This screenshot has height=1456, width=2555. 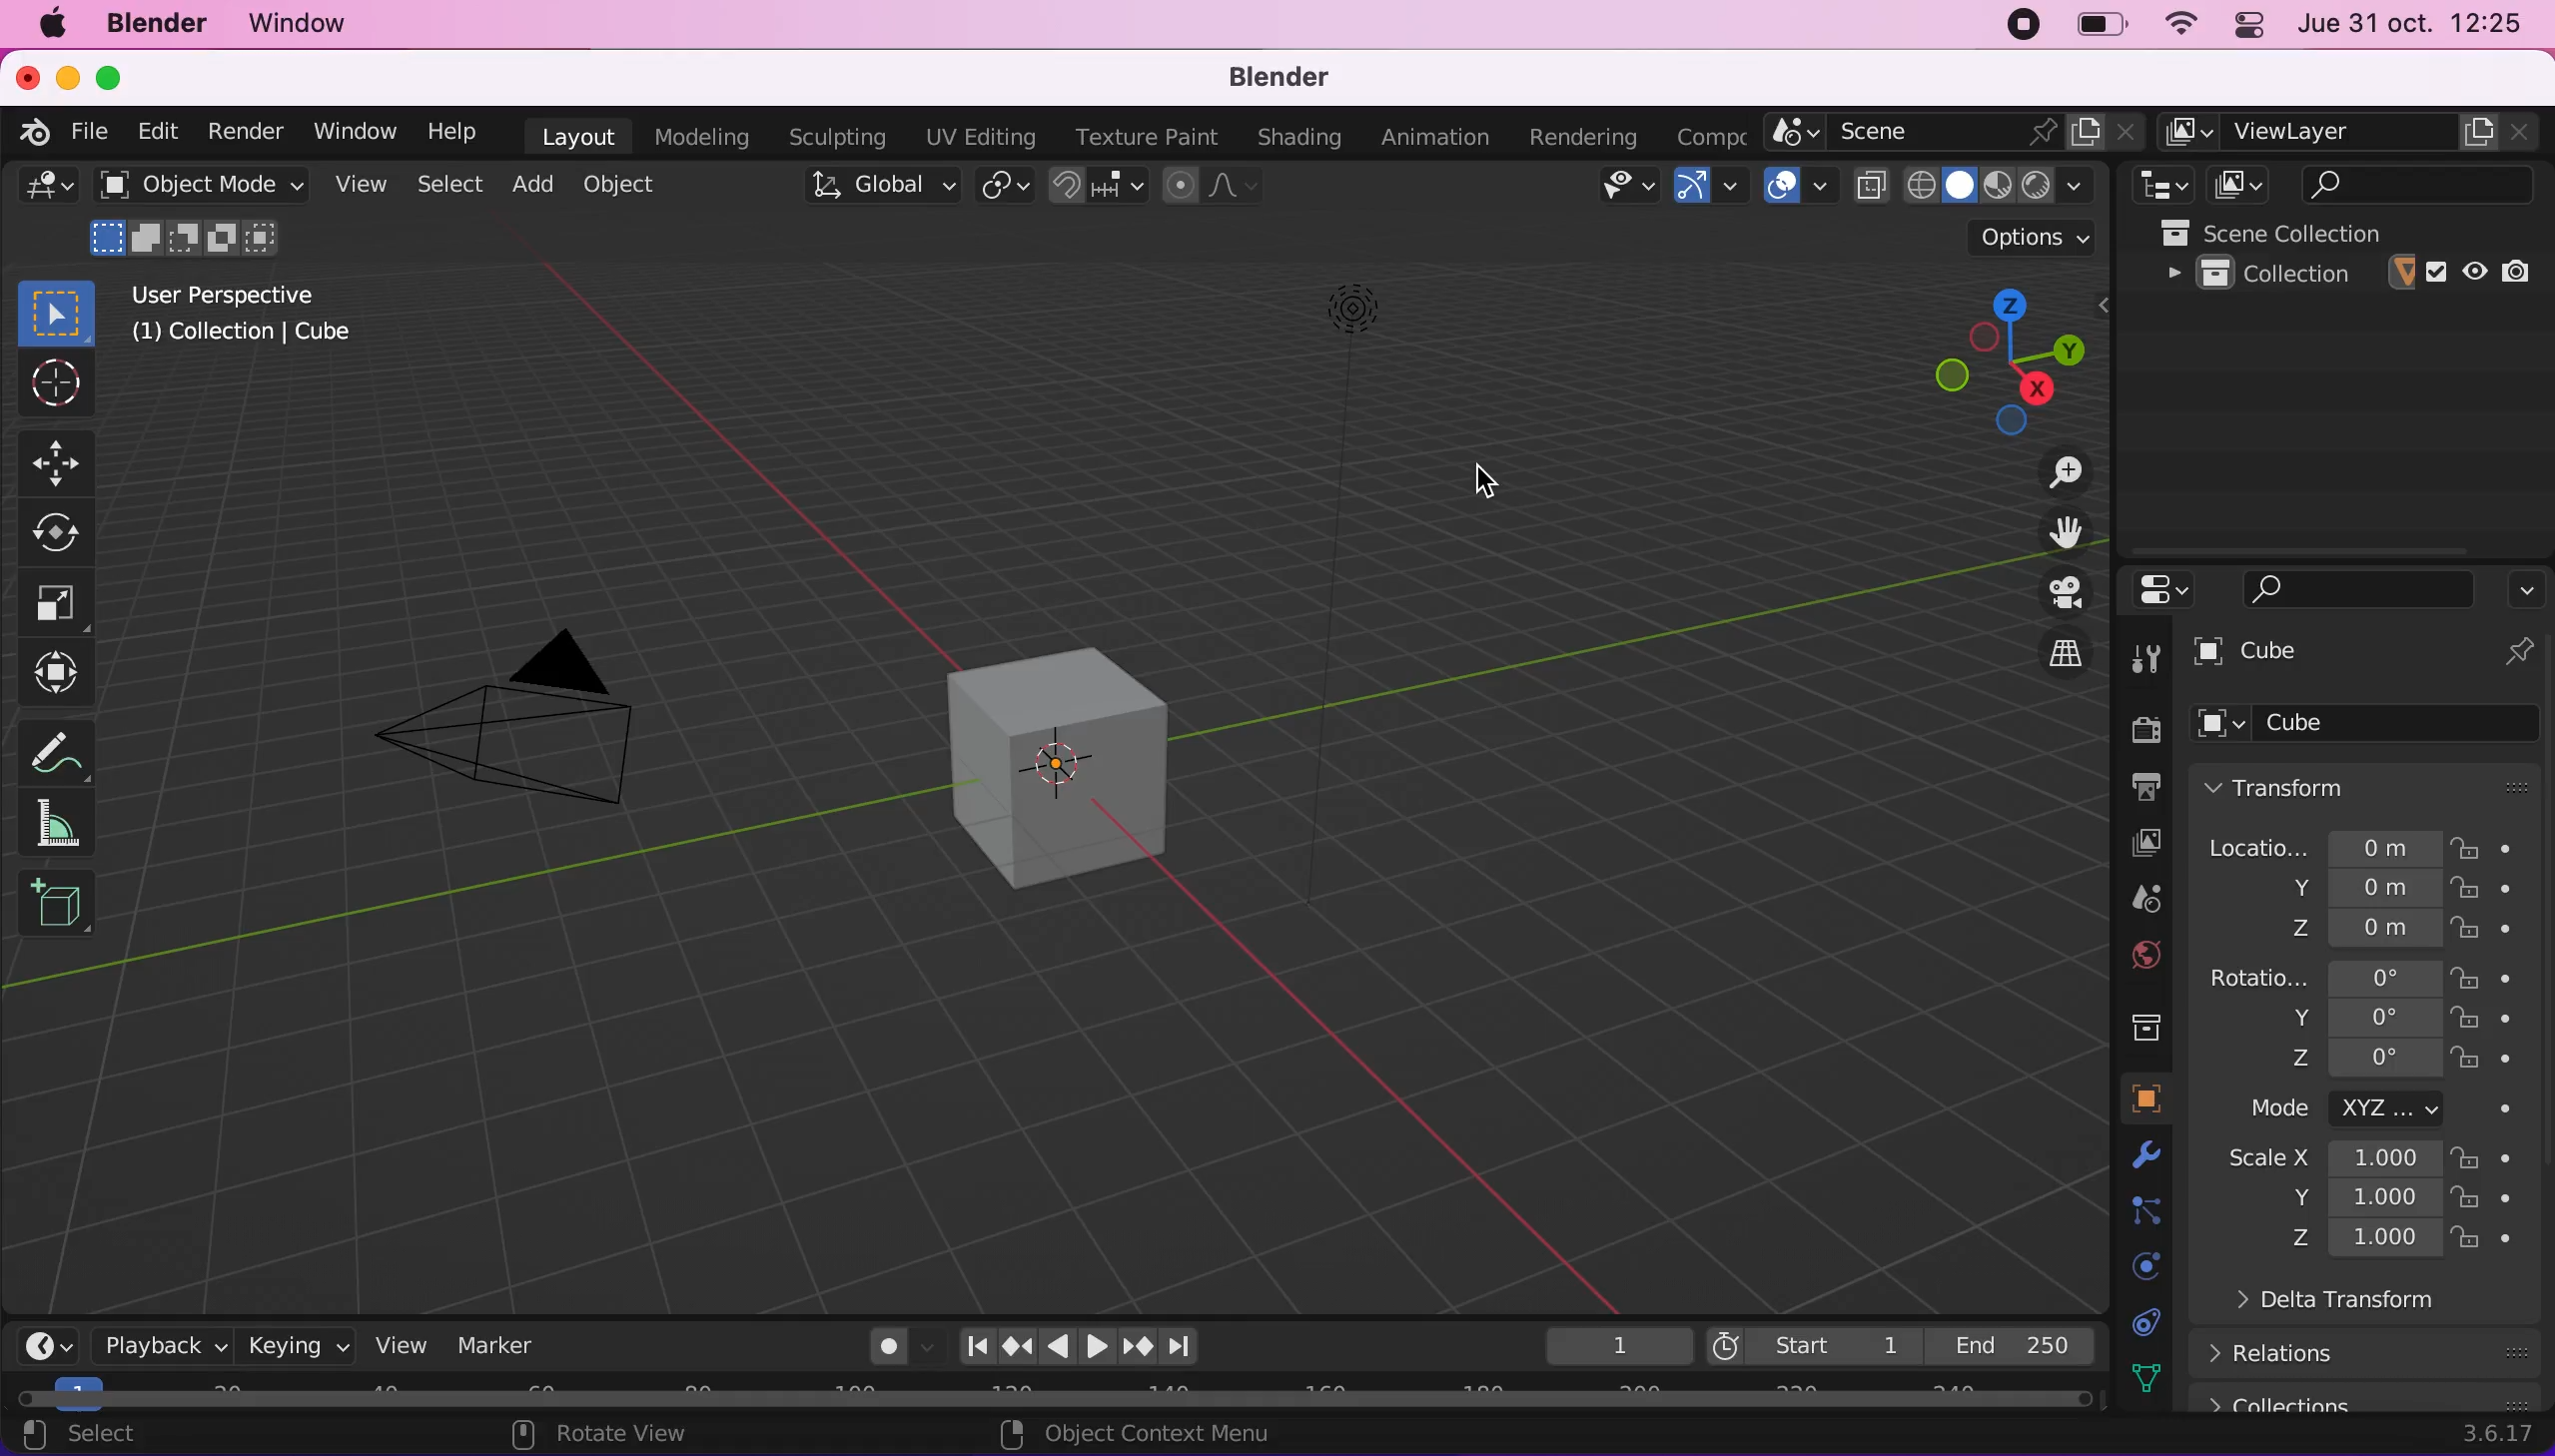 What do you see at coordinates (164, 132) in the screenshot?
I see `edit` at bounding box center [164, 132].